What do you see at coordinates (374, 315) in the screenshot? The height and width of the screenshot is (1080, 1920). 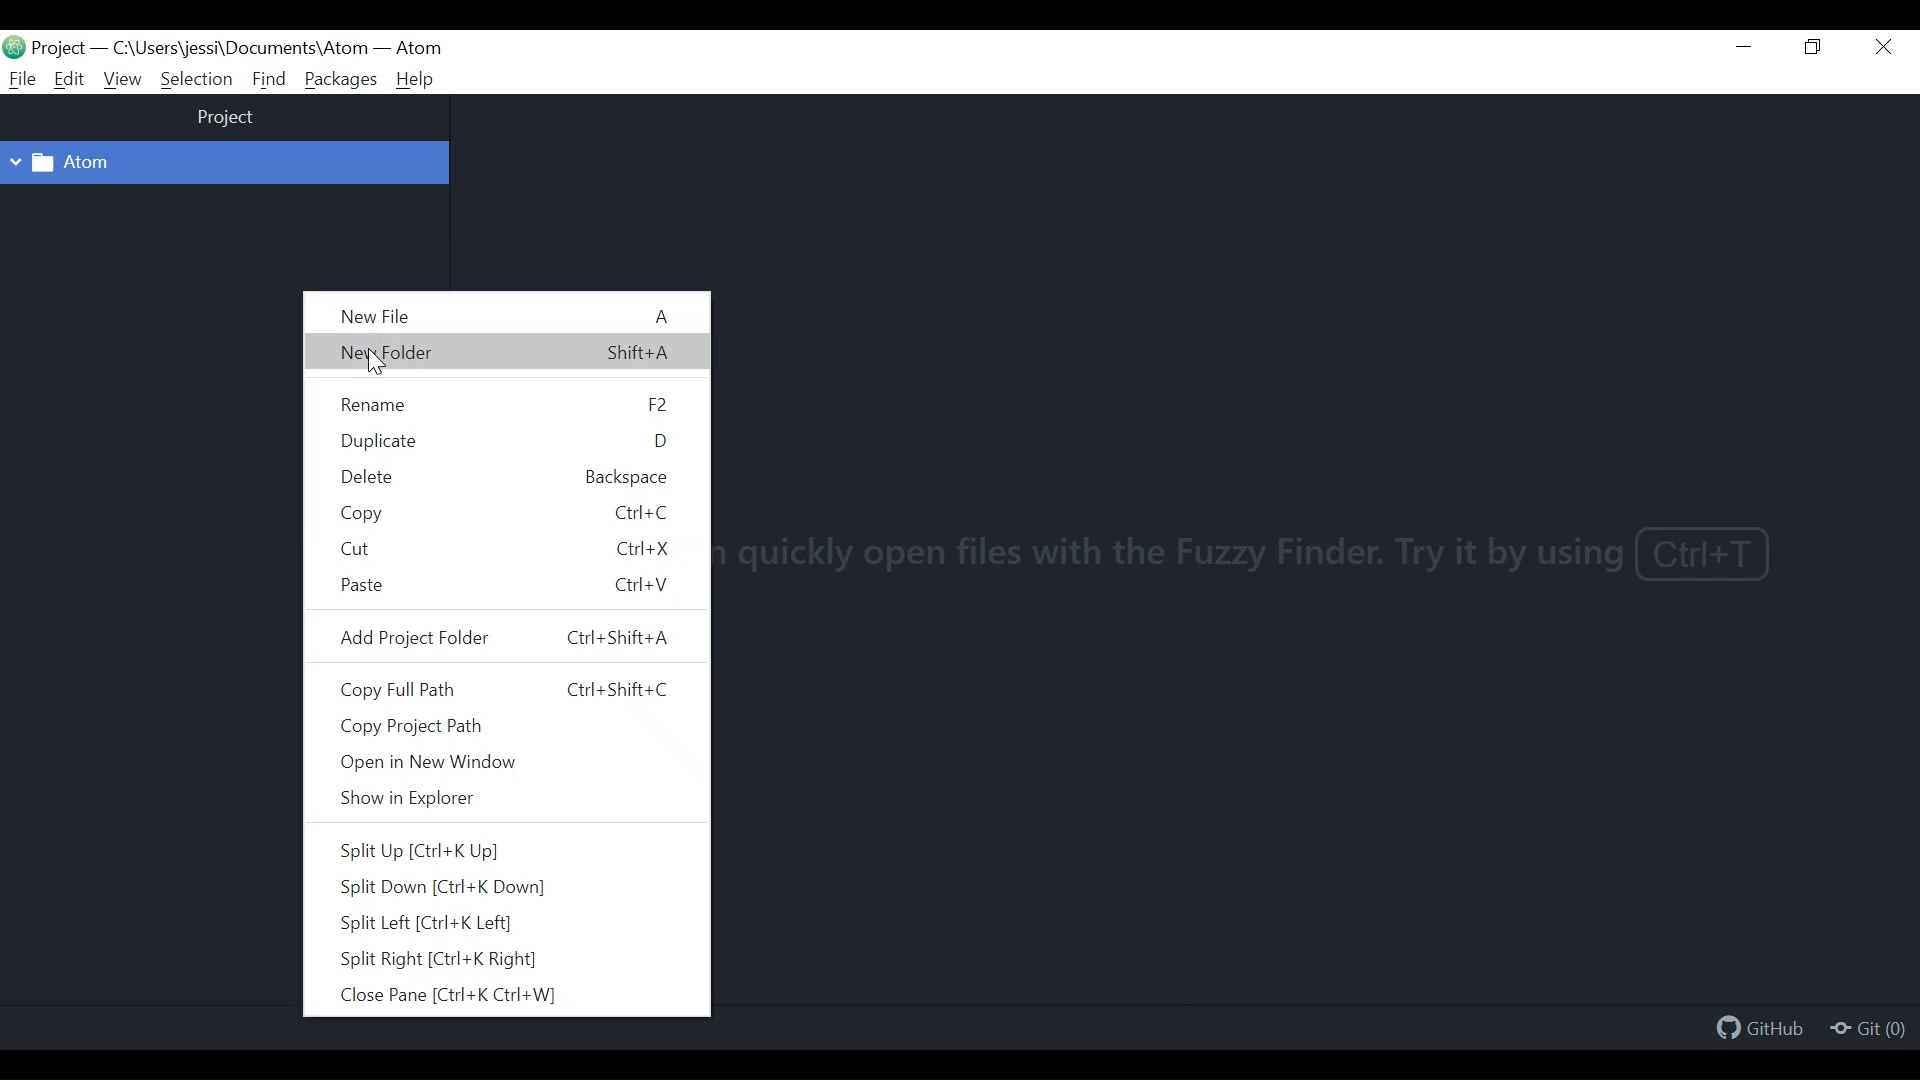 I see `New File` at bounding box center [374, 315].